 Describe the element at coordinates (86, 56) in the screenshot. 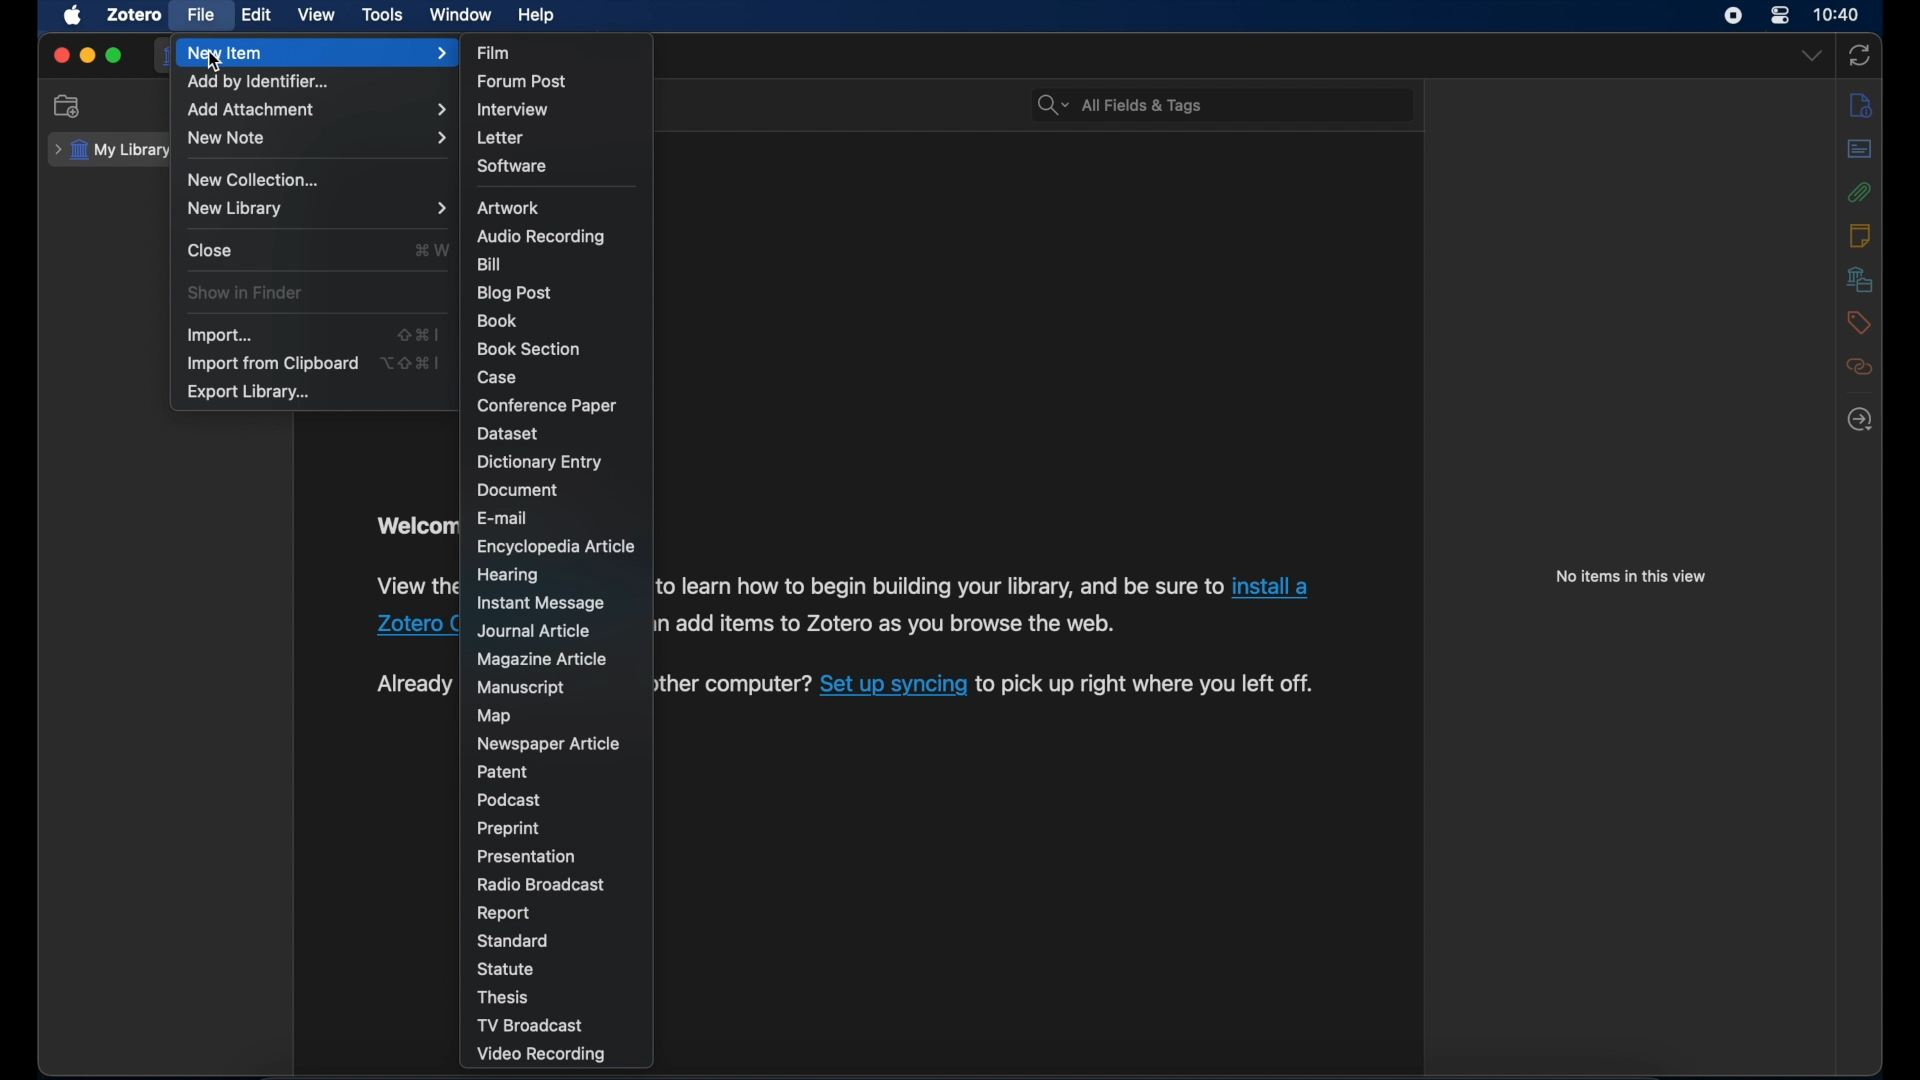

I see `minimize` at that location.